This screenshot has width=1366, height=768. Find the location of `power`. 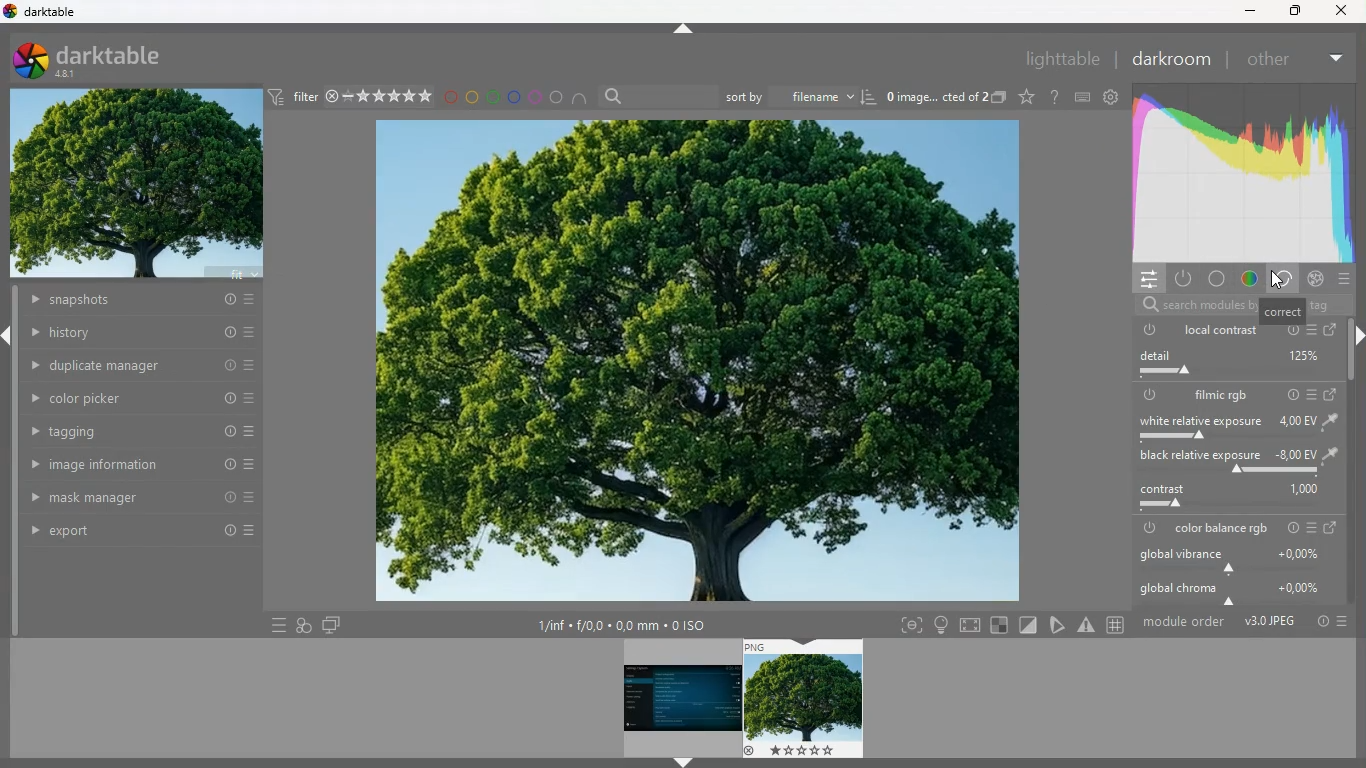

power is located at coordinates (1147, 527).